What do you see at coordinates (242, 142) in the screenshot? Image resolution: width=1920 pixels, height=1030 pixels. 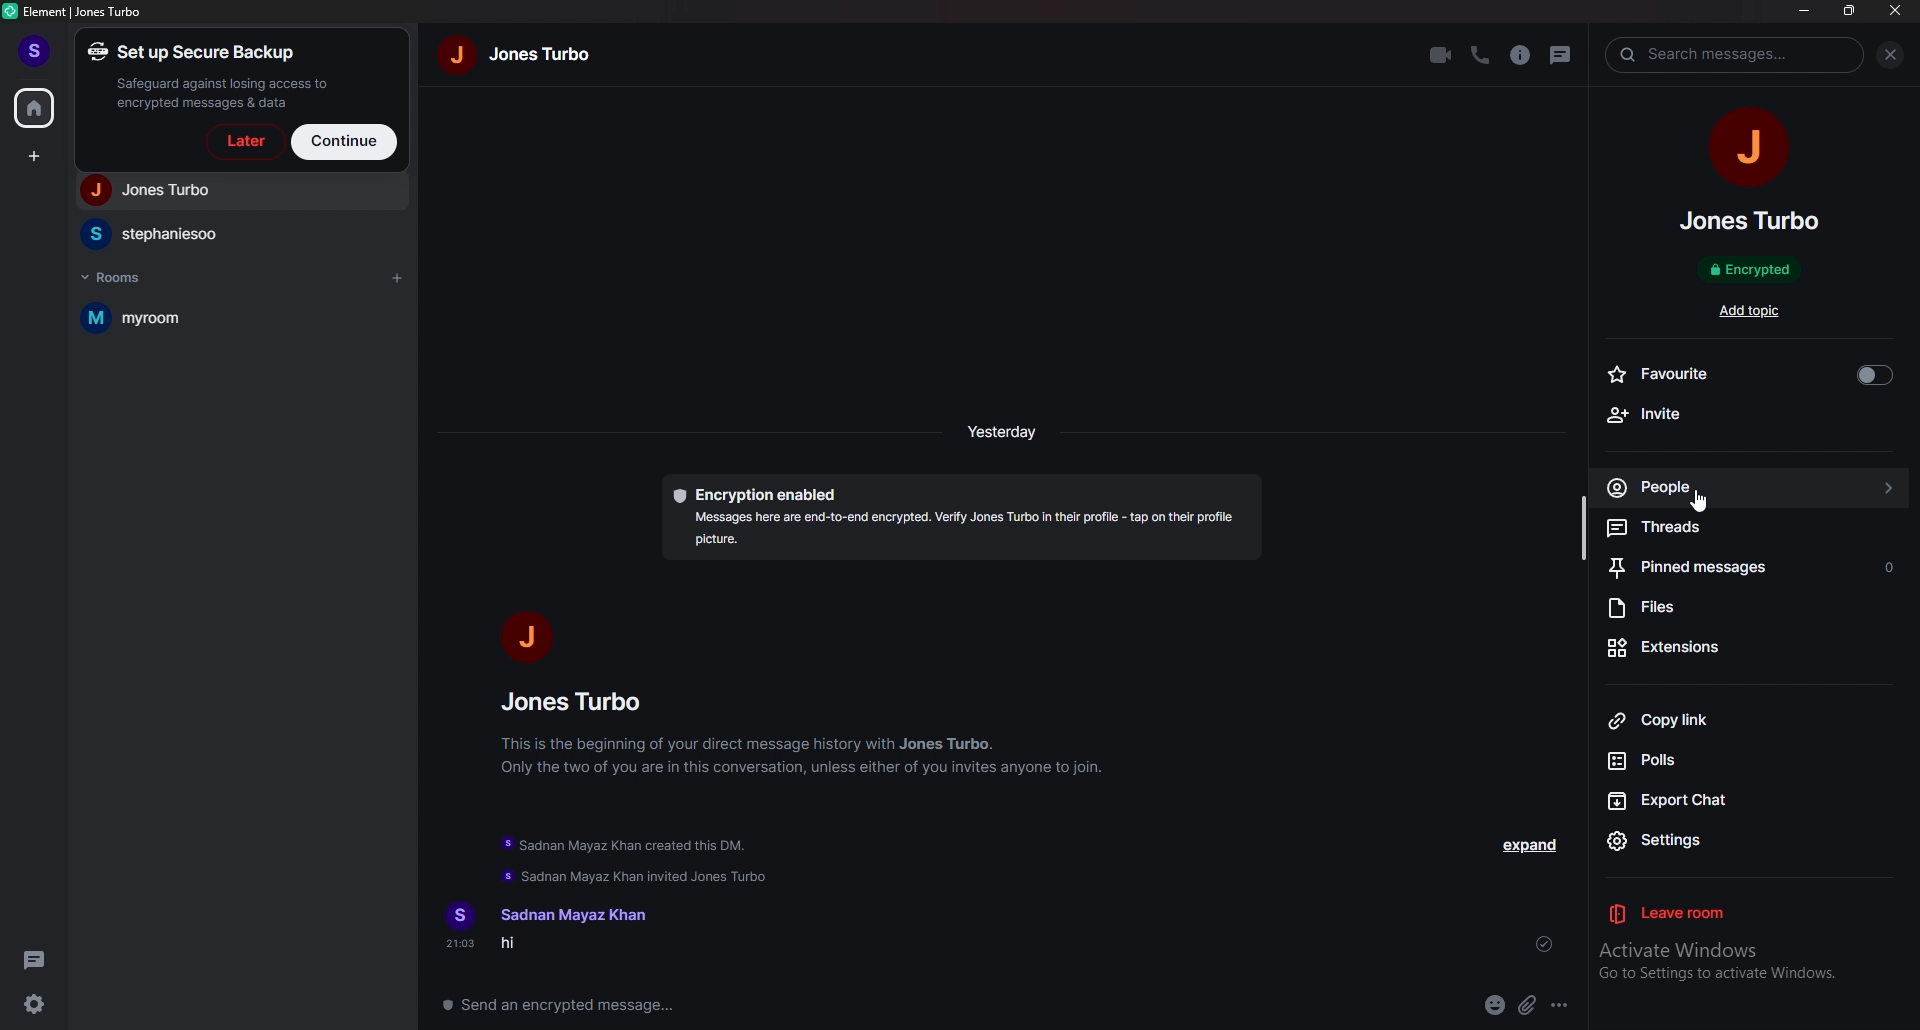 I see `later` at bounding box center [242, 142].